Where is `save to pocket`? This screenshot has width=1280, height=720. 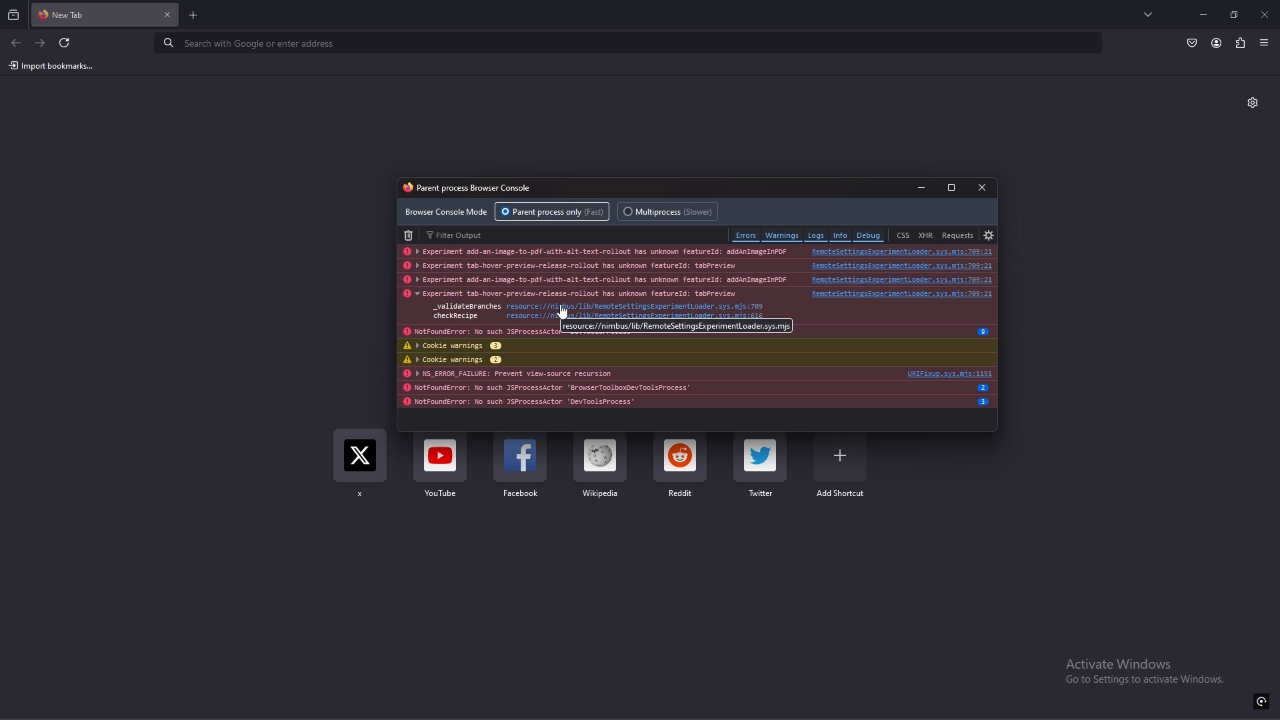 save to pocket is located at coordinates (1191, 43).